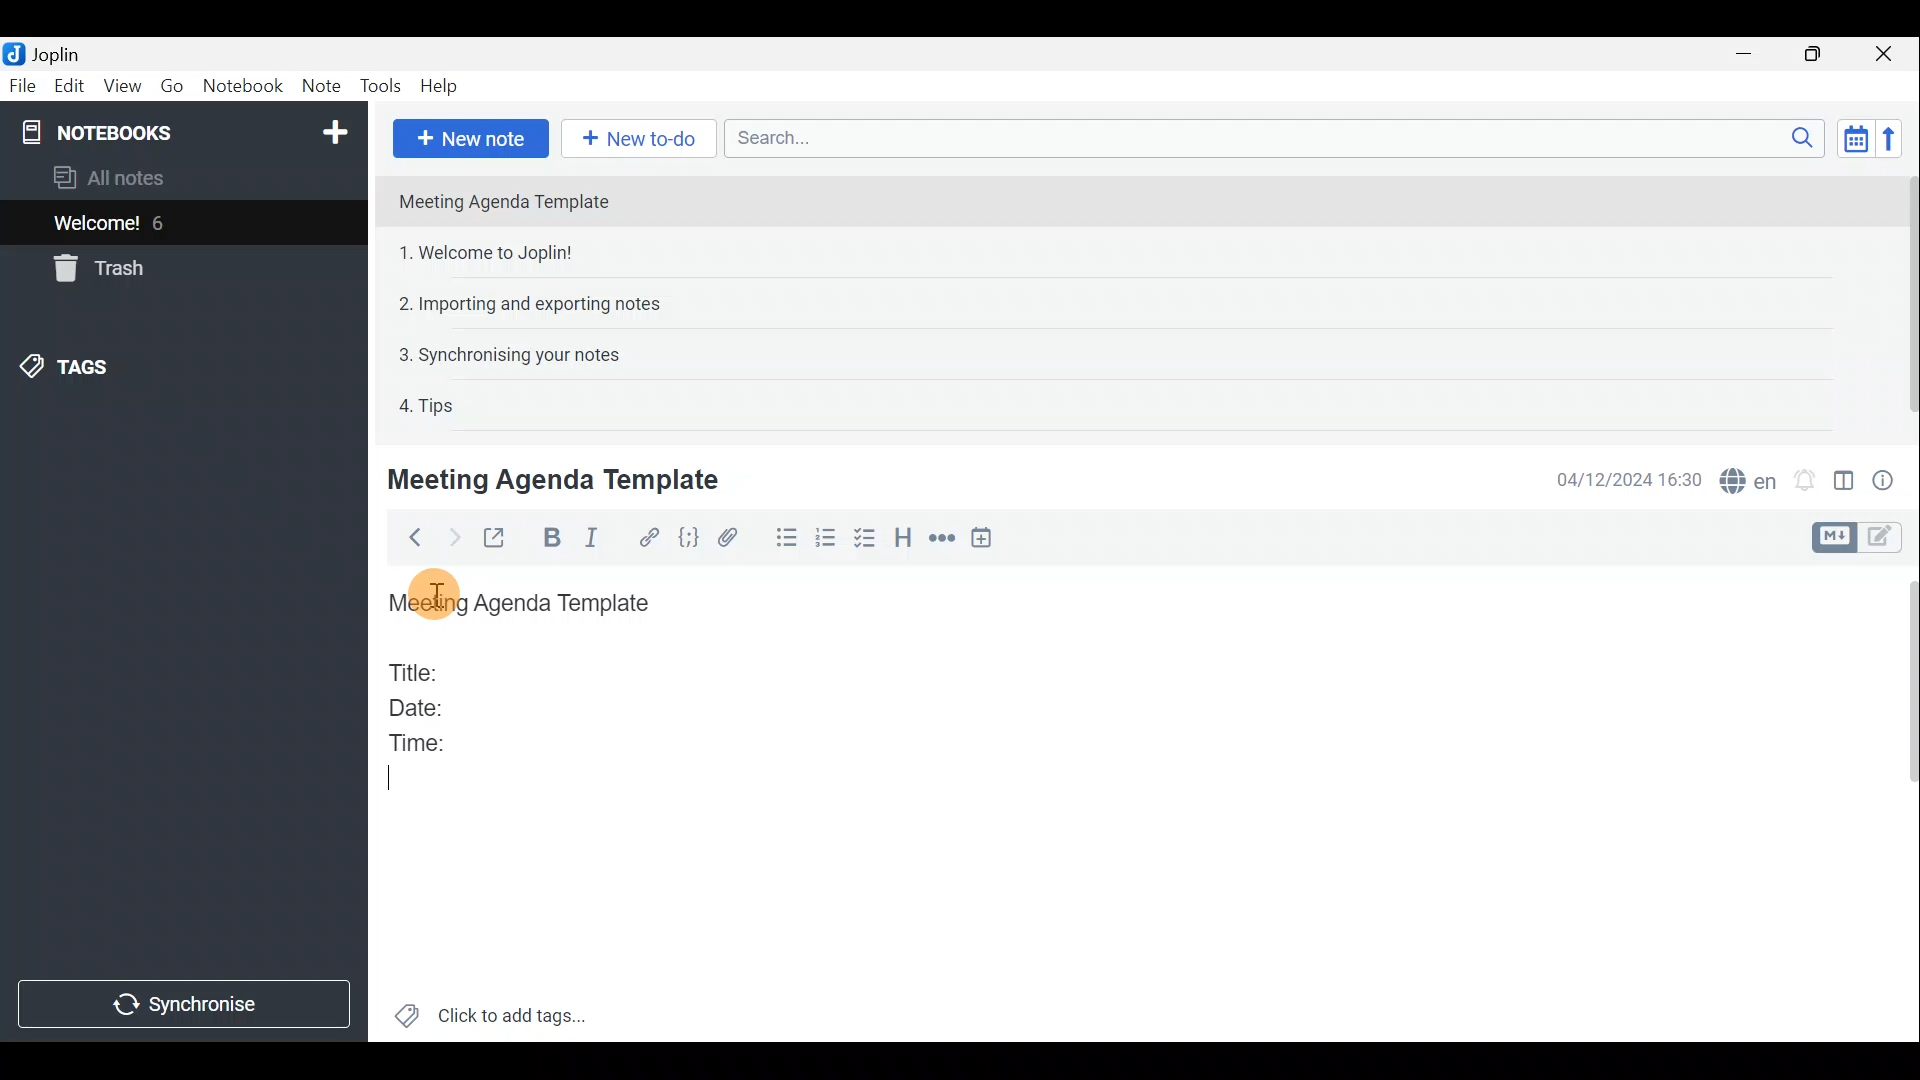  What do you see at coordinates (651, 537) in the screenshot?
I see `Hyperlink` at bounding box center [651, 537].